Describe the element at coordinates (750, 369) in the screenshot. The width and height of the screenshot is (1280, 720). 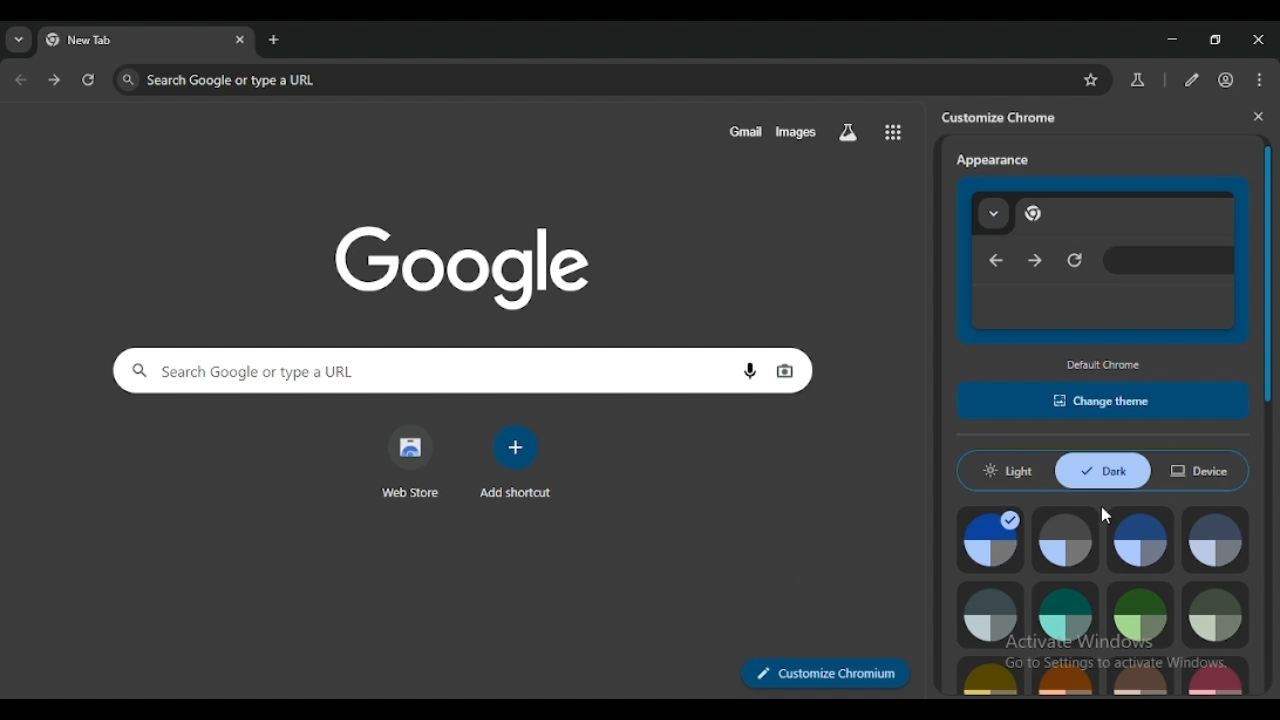
I see `search by voice` at that location.